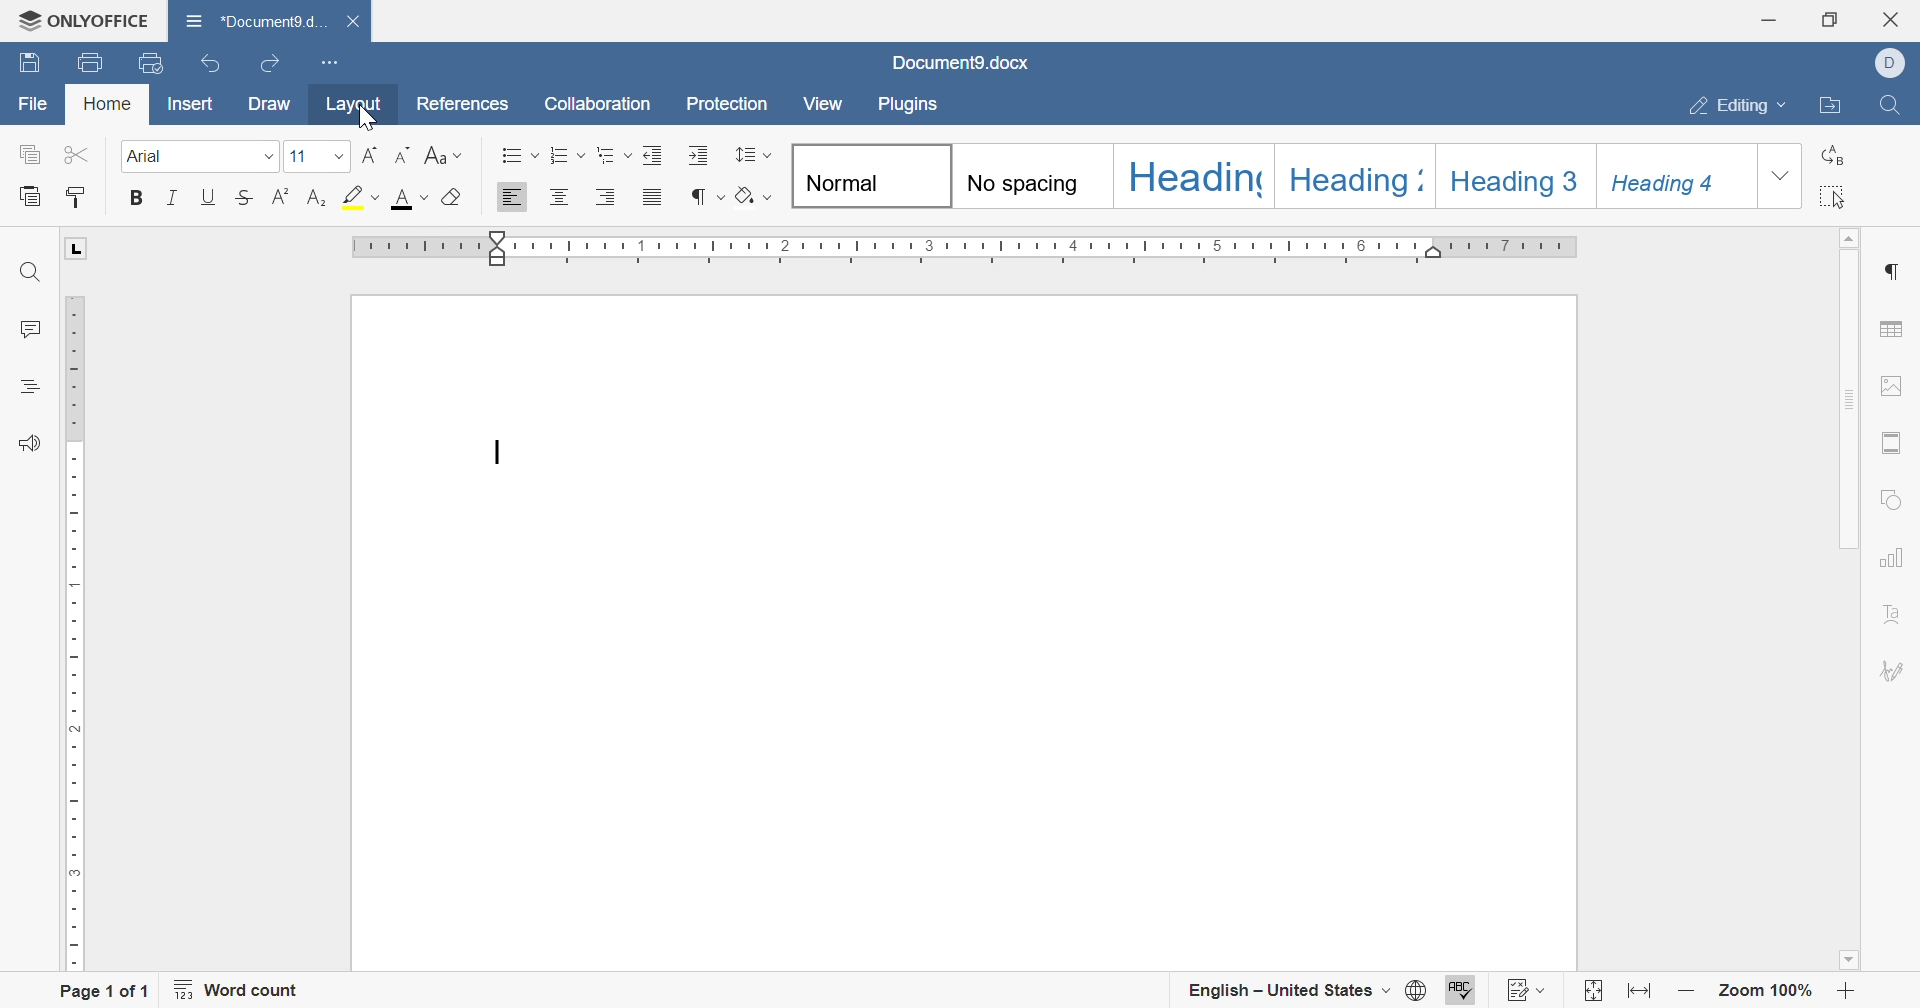 This screenshot has height=1008, width=1920. Describe the element at coordinates (186, 106) in the screenshot. I see `insert` at that location.